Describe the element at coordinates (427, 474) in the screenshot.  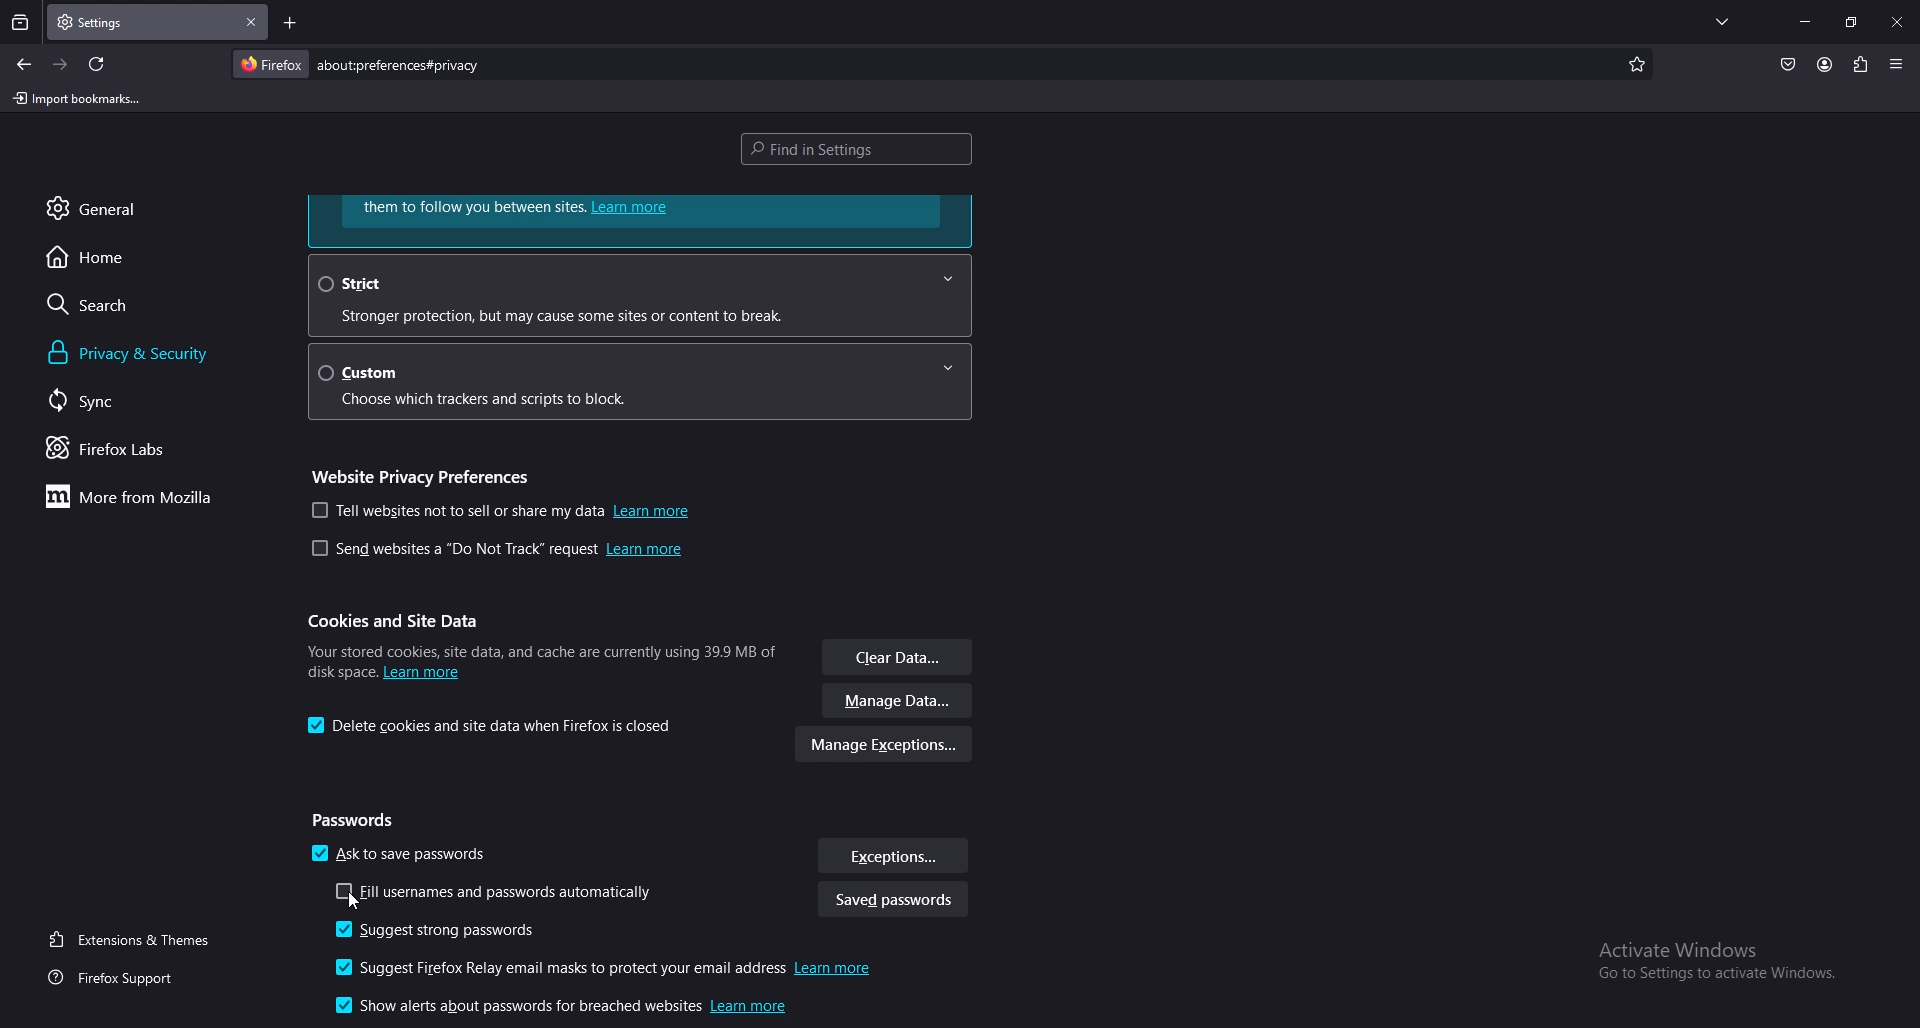
I see `website privacy preference` at that location.